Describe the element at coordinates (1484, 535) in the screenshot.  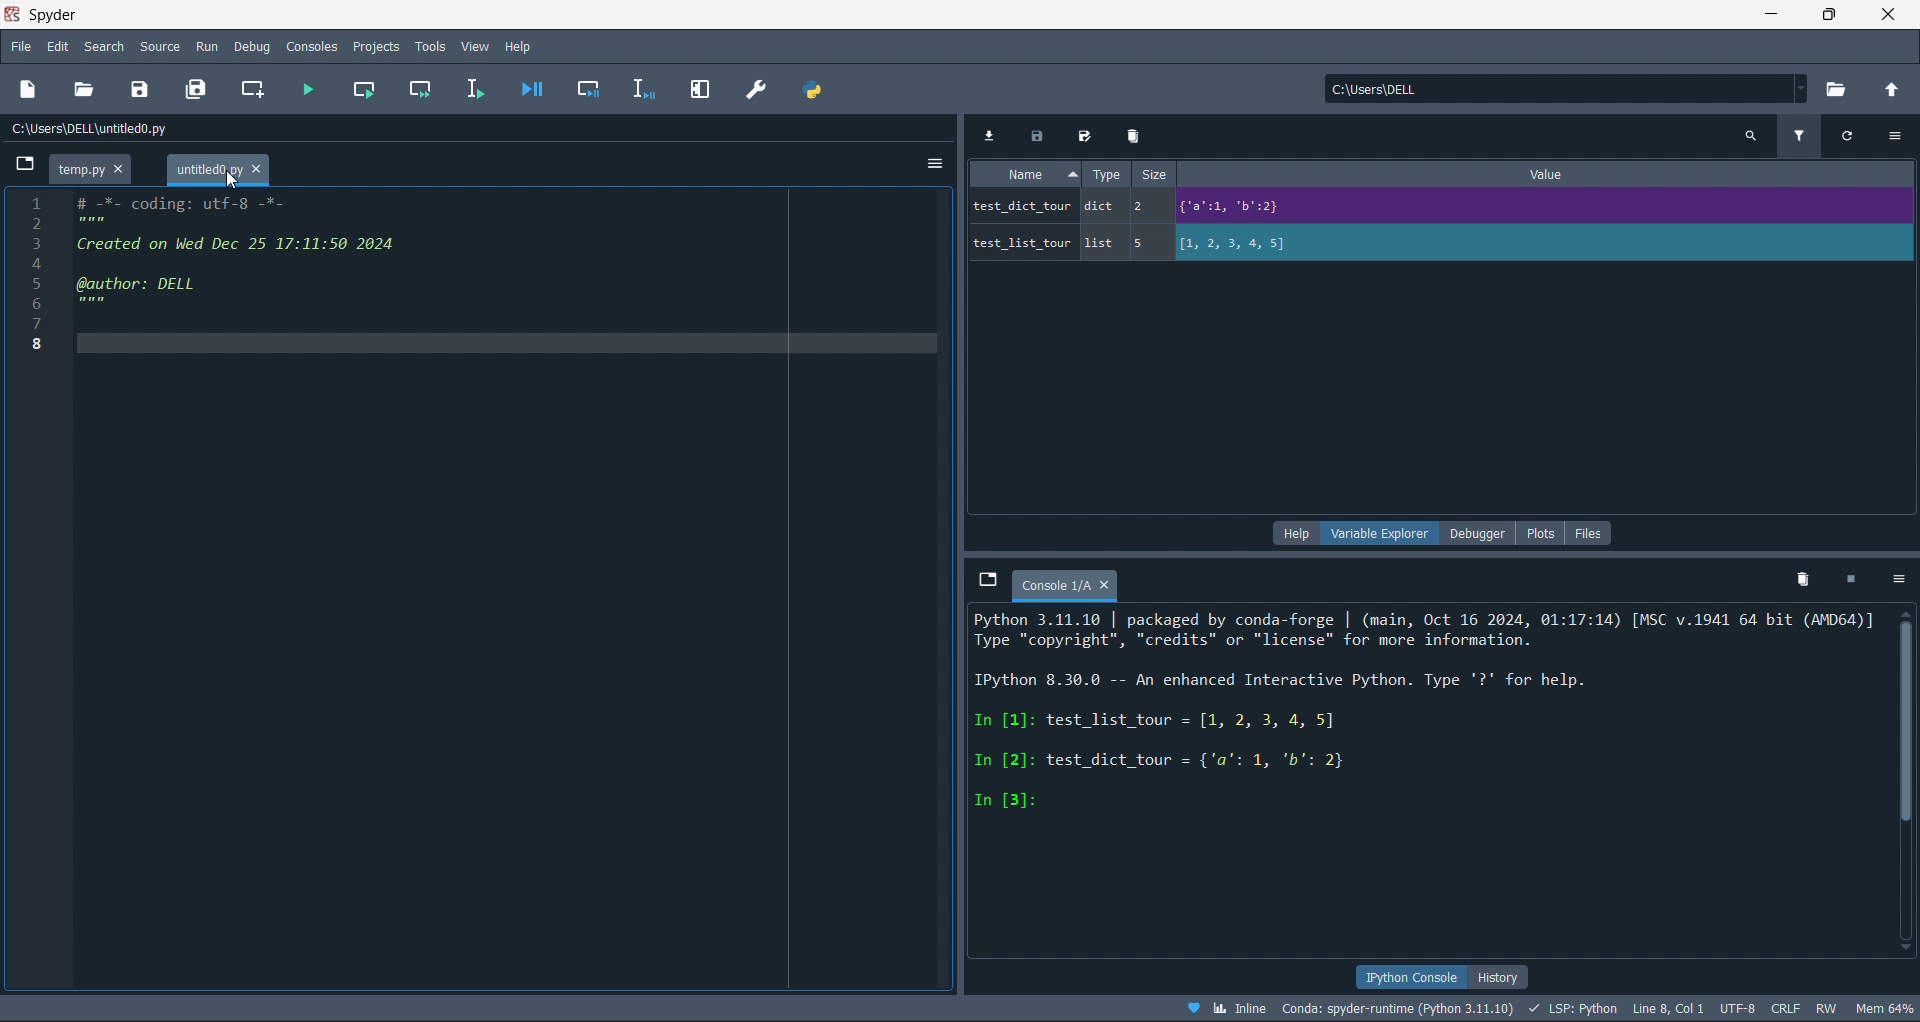
I see `debugger pane` at that location.